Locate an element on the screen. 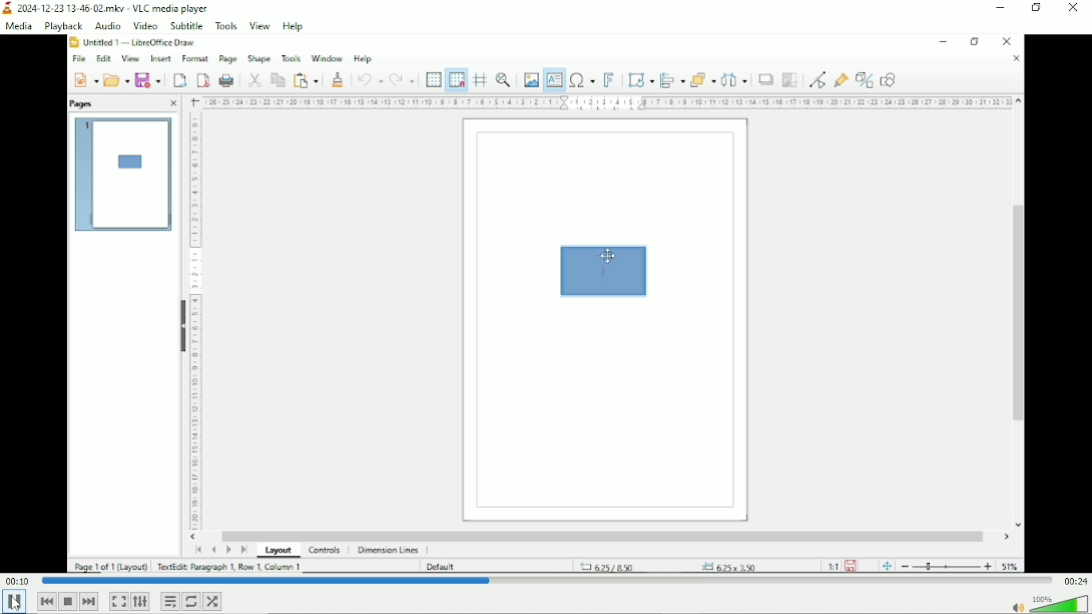  Toggle playlist is located at coordinates (169, 601).